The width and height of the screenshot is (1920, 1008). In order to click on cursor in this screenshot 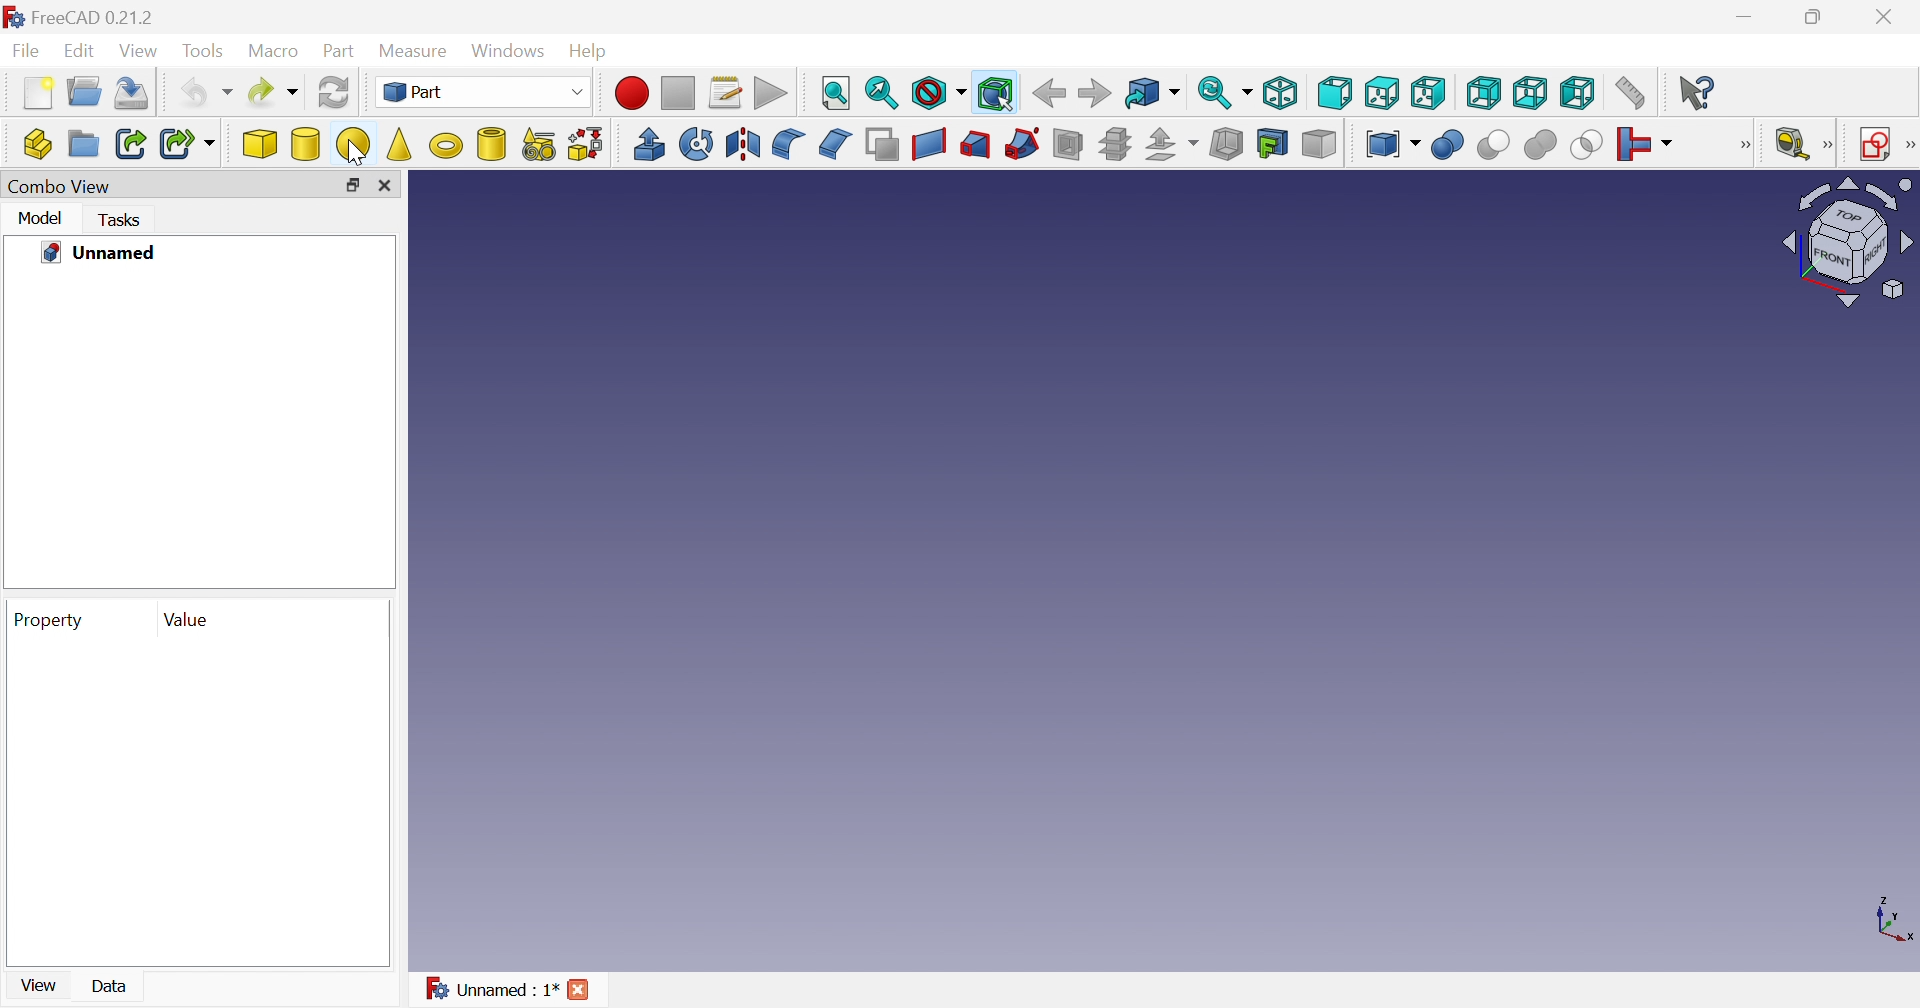, I will do `click(354, 152)`.